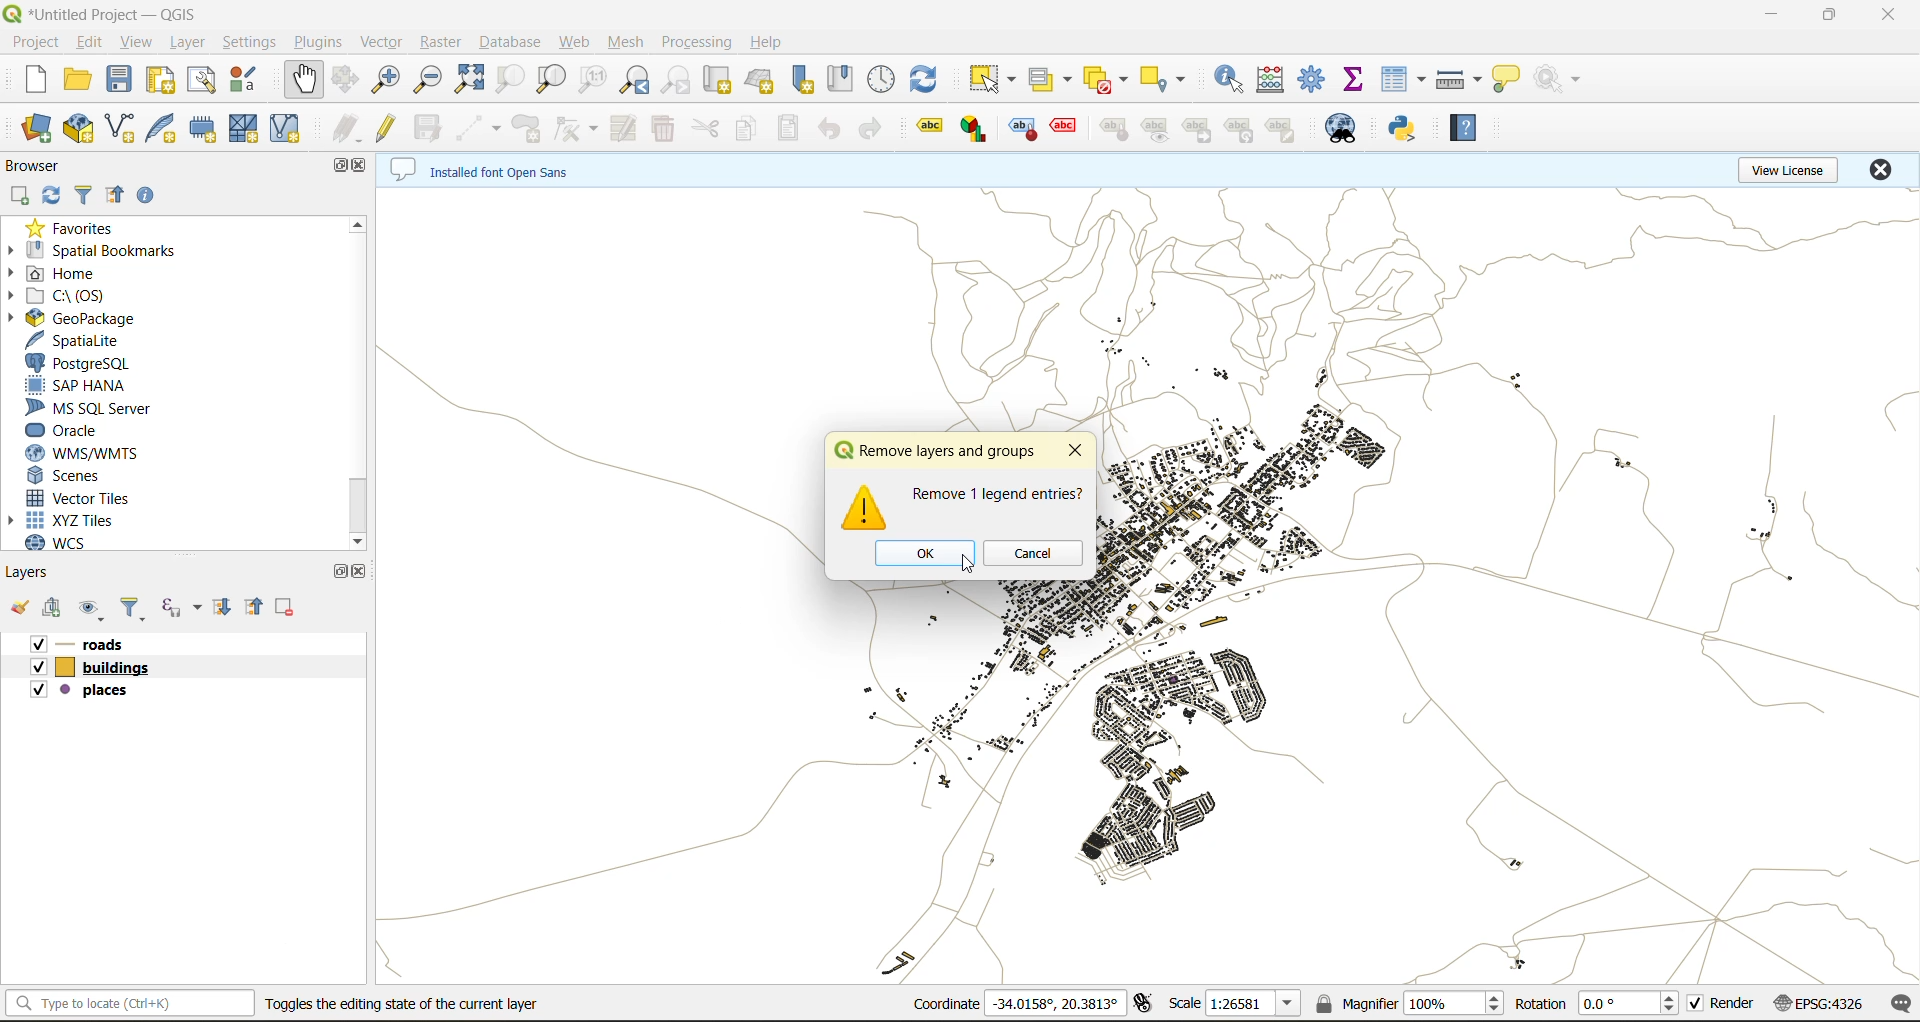 The width and height of the screenshot is (1920, 1022). I want to click on ok, so click(921, 553).